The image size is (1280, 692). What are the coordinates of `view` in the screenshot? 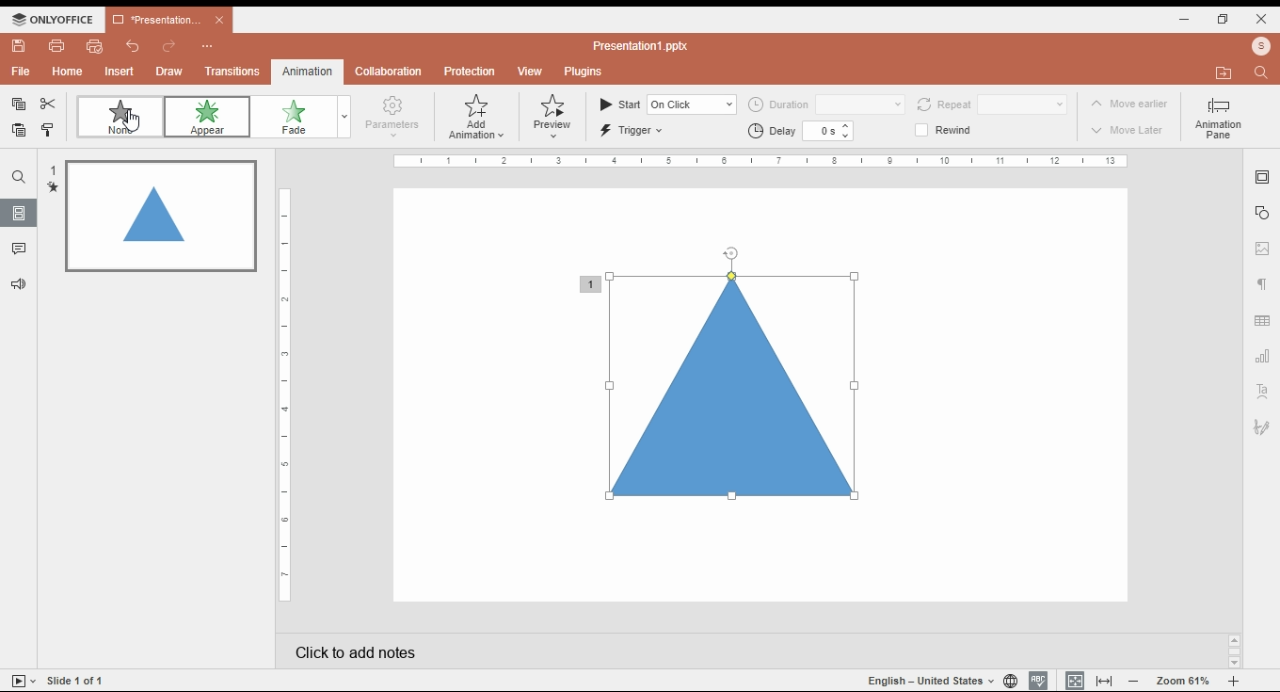 It's located at (530, 70).